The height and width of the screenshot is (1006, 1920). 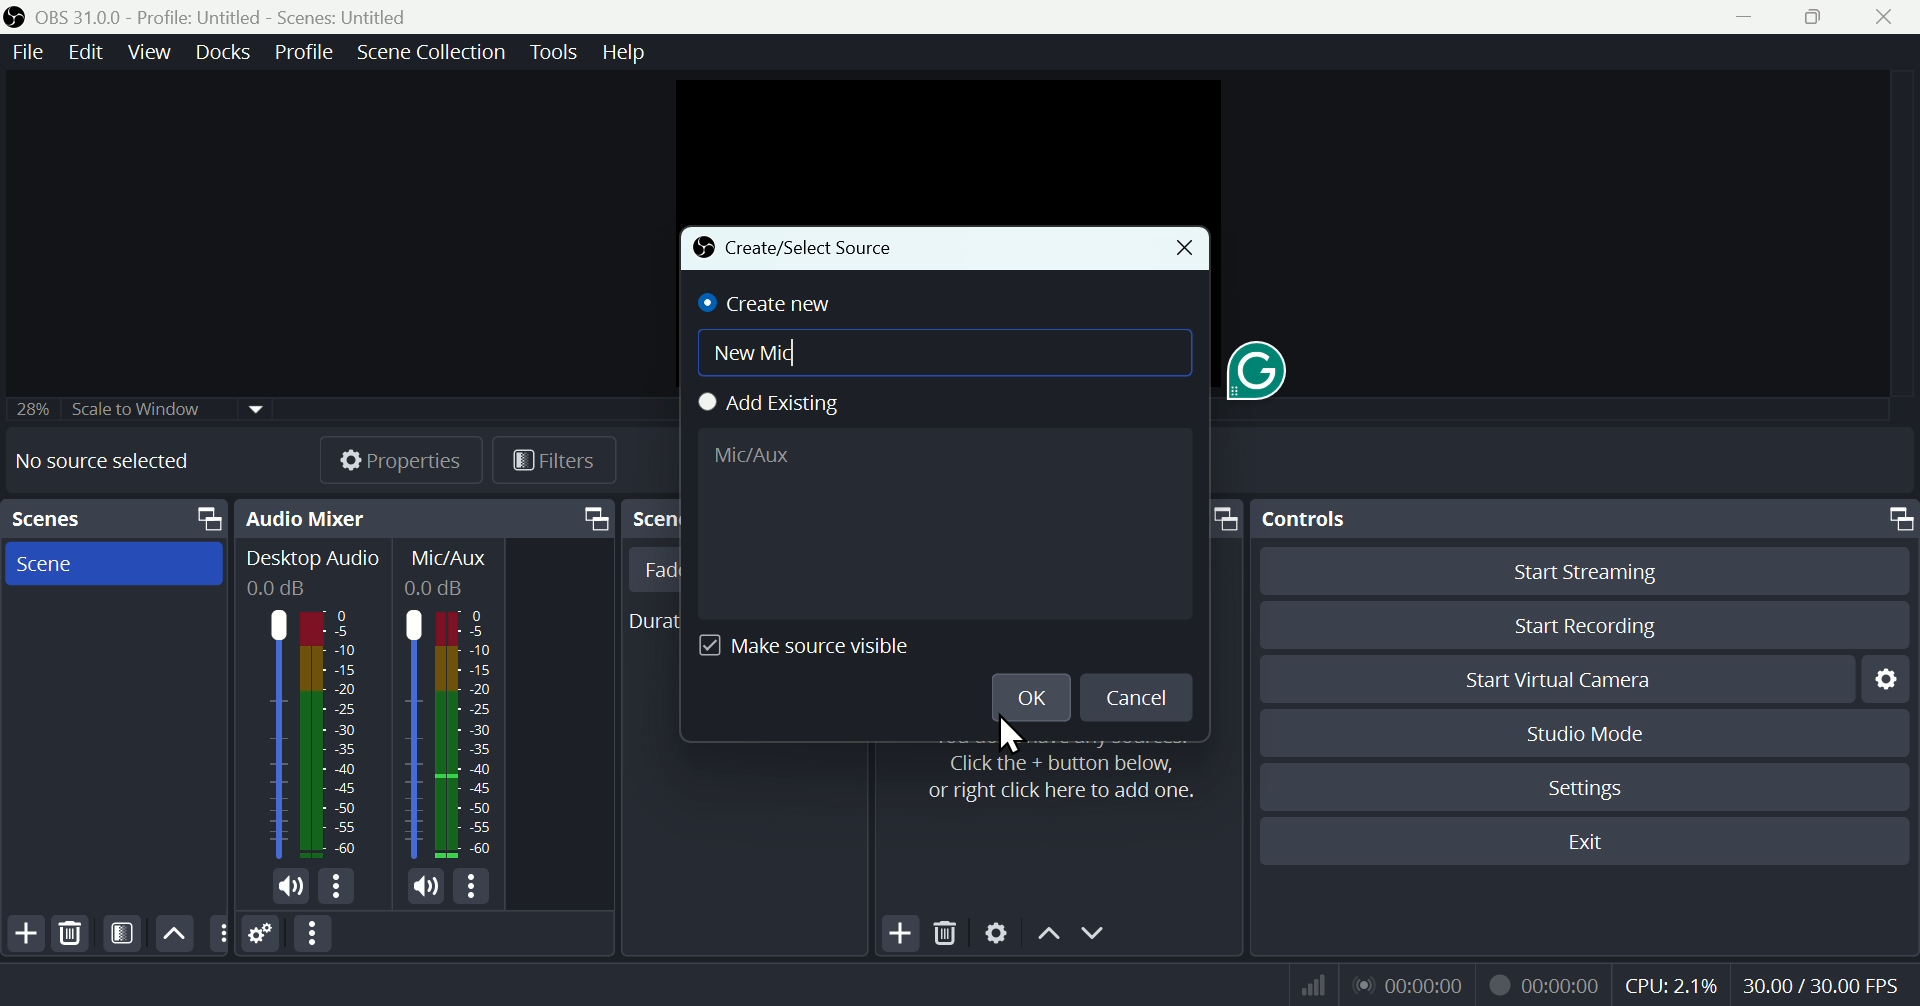 What do you see at coordinates (780, 405) in the screenshot?
I see `(un)check Add Existing` at bounding box center [780, 405].